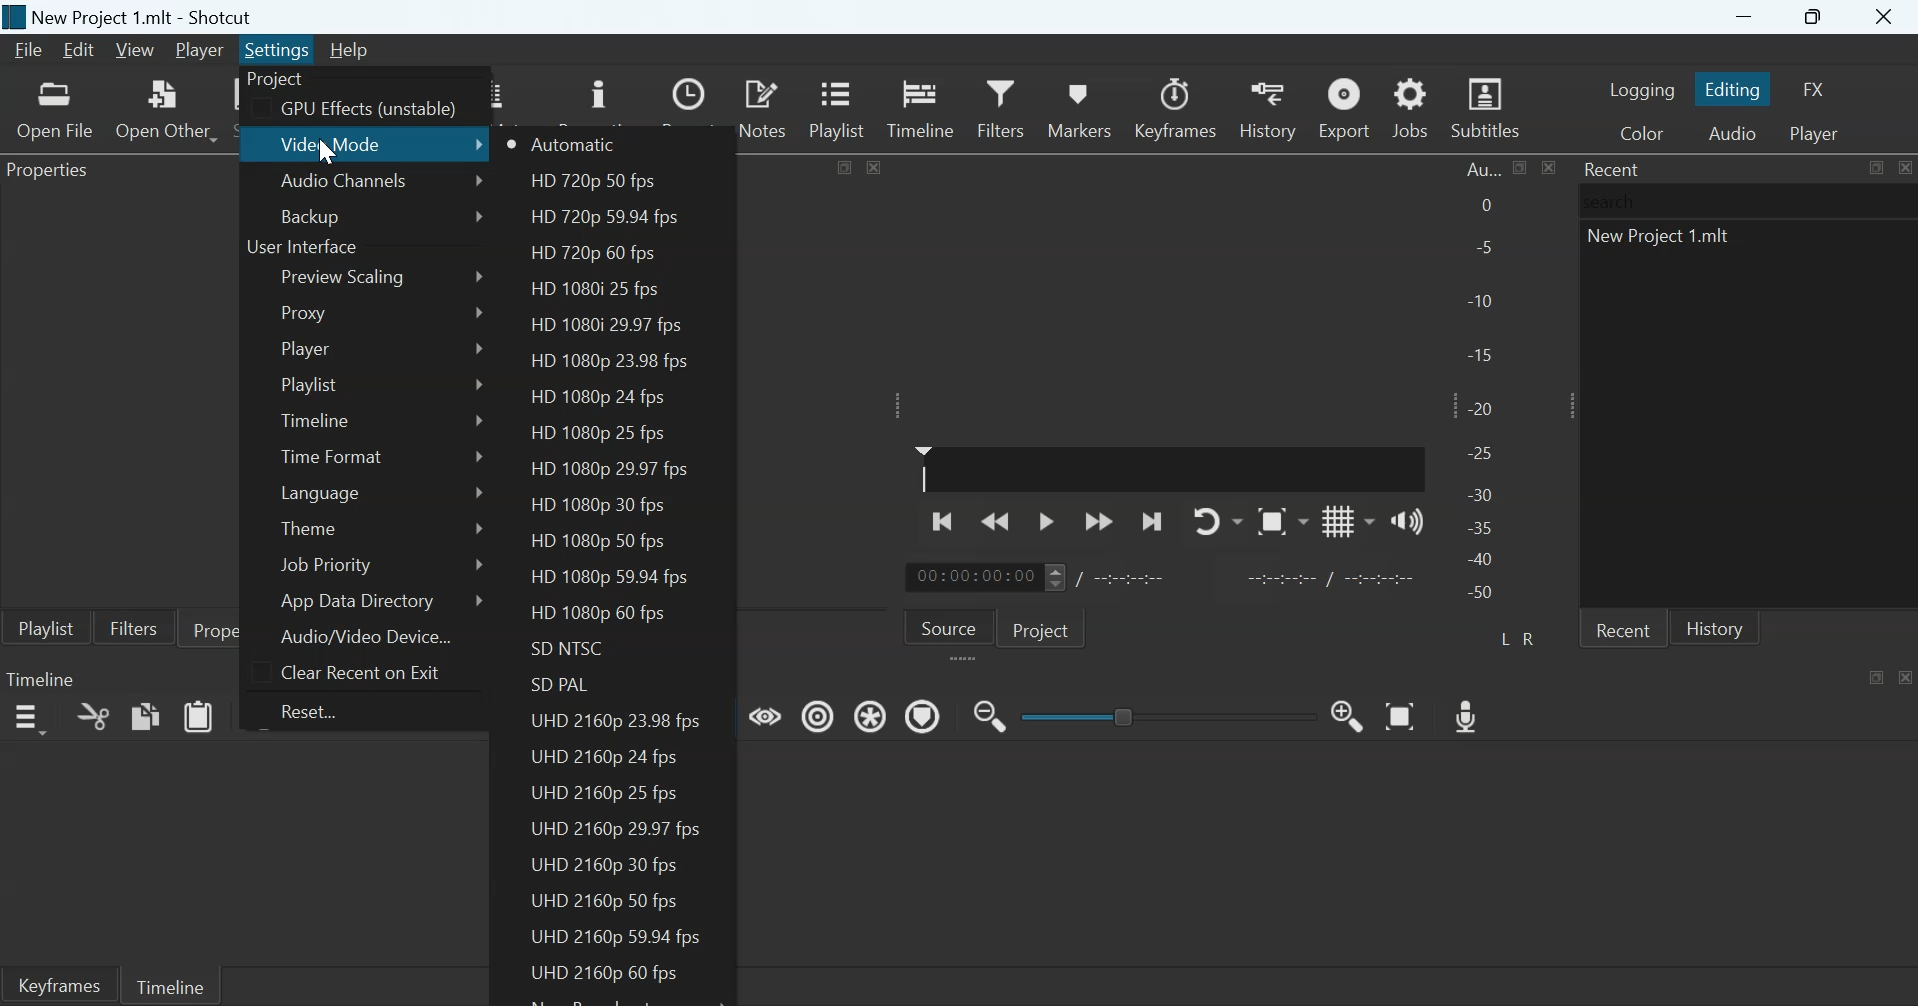 This screenshot has width=1918, height=1006. What do you see at coordinates (307, 312) in the screenshot?
I see `Proxy` at bounding box center [307, 312].